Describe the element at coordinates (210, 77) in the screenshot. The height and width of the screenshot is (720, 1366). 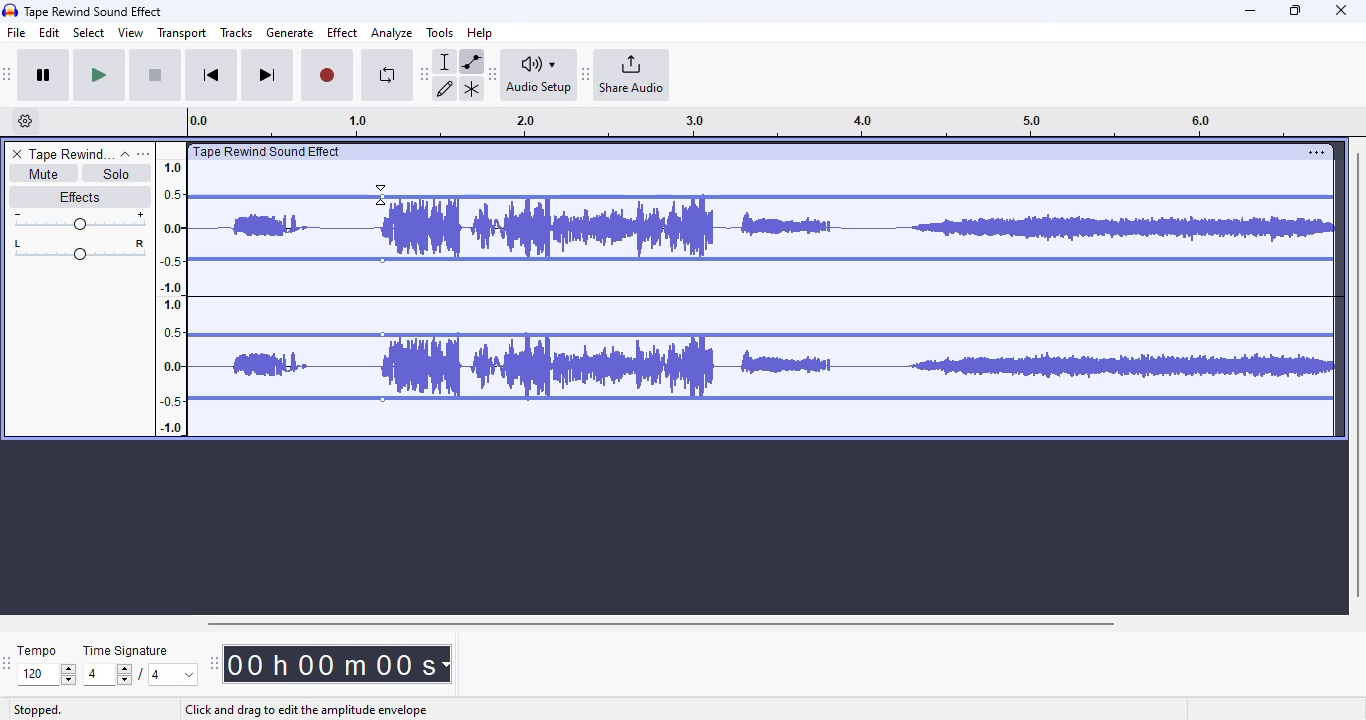
I see `skip to start` at that location.